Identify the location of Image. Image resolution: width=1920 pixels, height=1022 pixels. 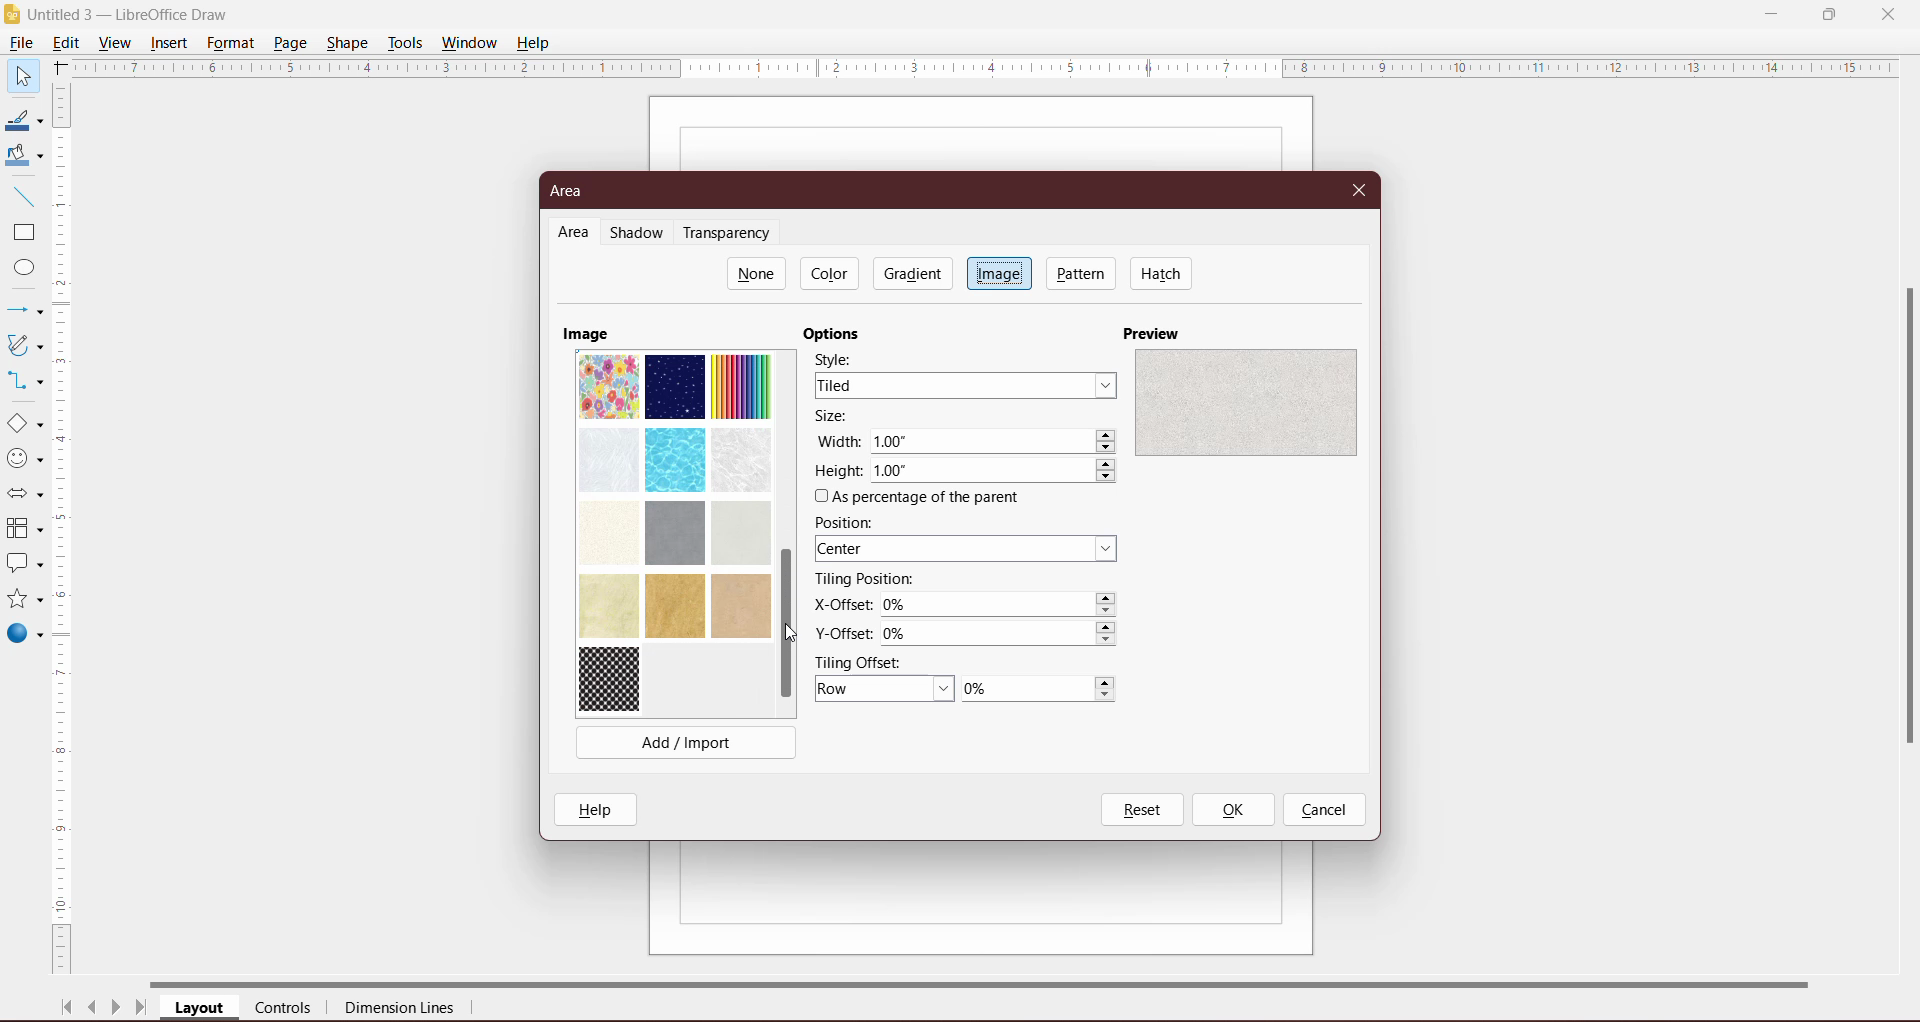
(999, 272).